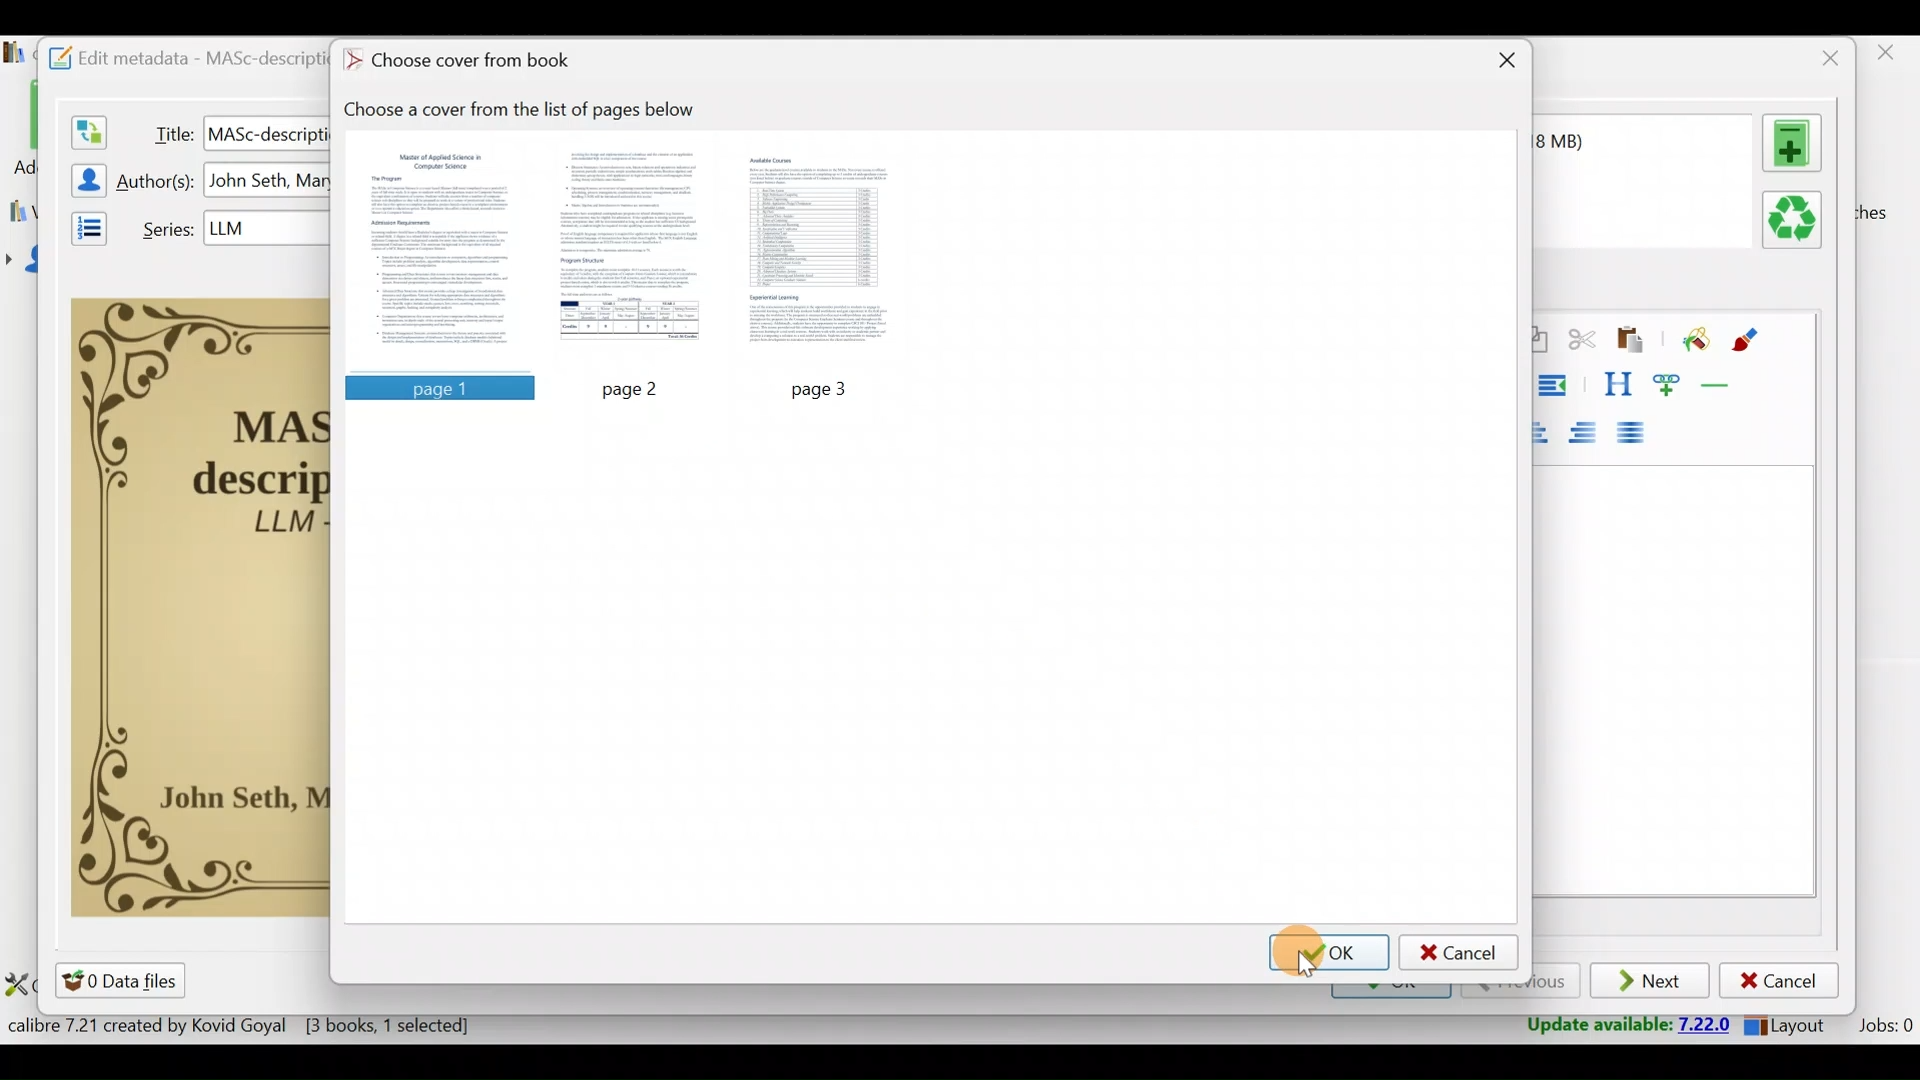  What do you see at coordinates (1652, 982) in the screenshot?
I see `Next` at bounding box center [1652, 982].